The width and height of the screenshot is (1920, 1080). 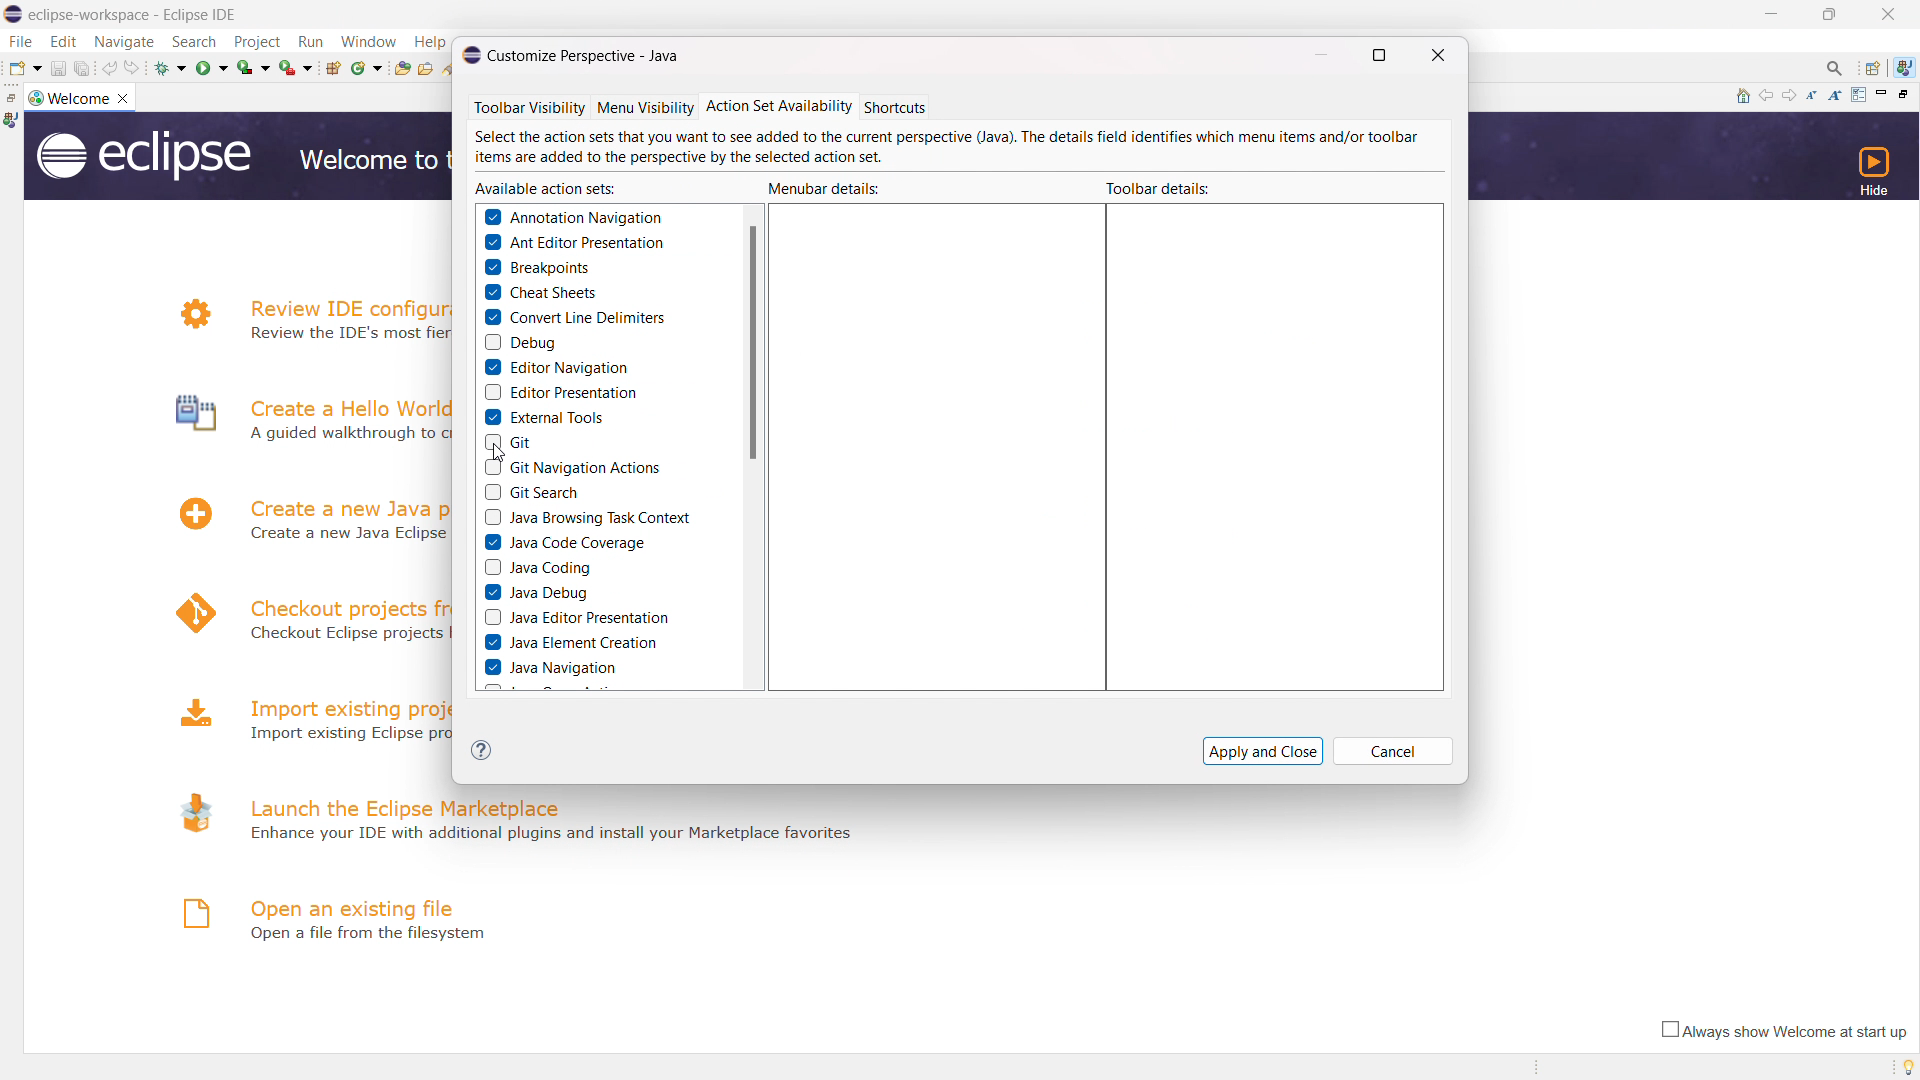 What do you see at coordinates (954, 148) in the screenshot?
I see `Select the action sets that you want to see added to the current perspective (Java). Ihe details field identifies which menu items and/or toolbar
items are added to the perspective by the selected action set.` at bounding box center [954, 148].